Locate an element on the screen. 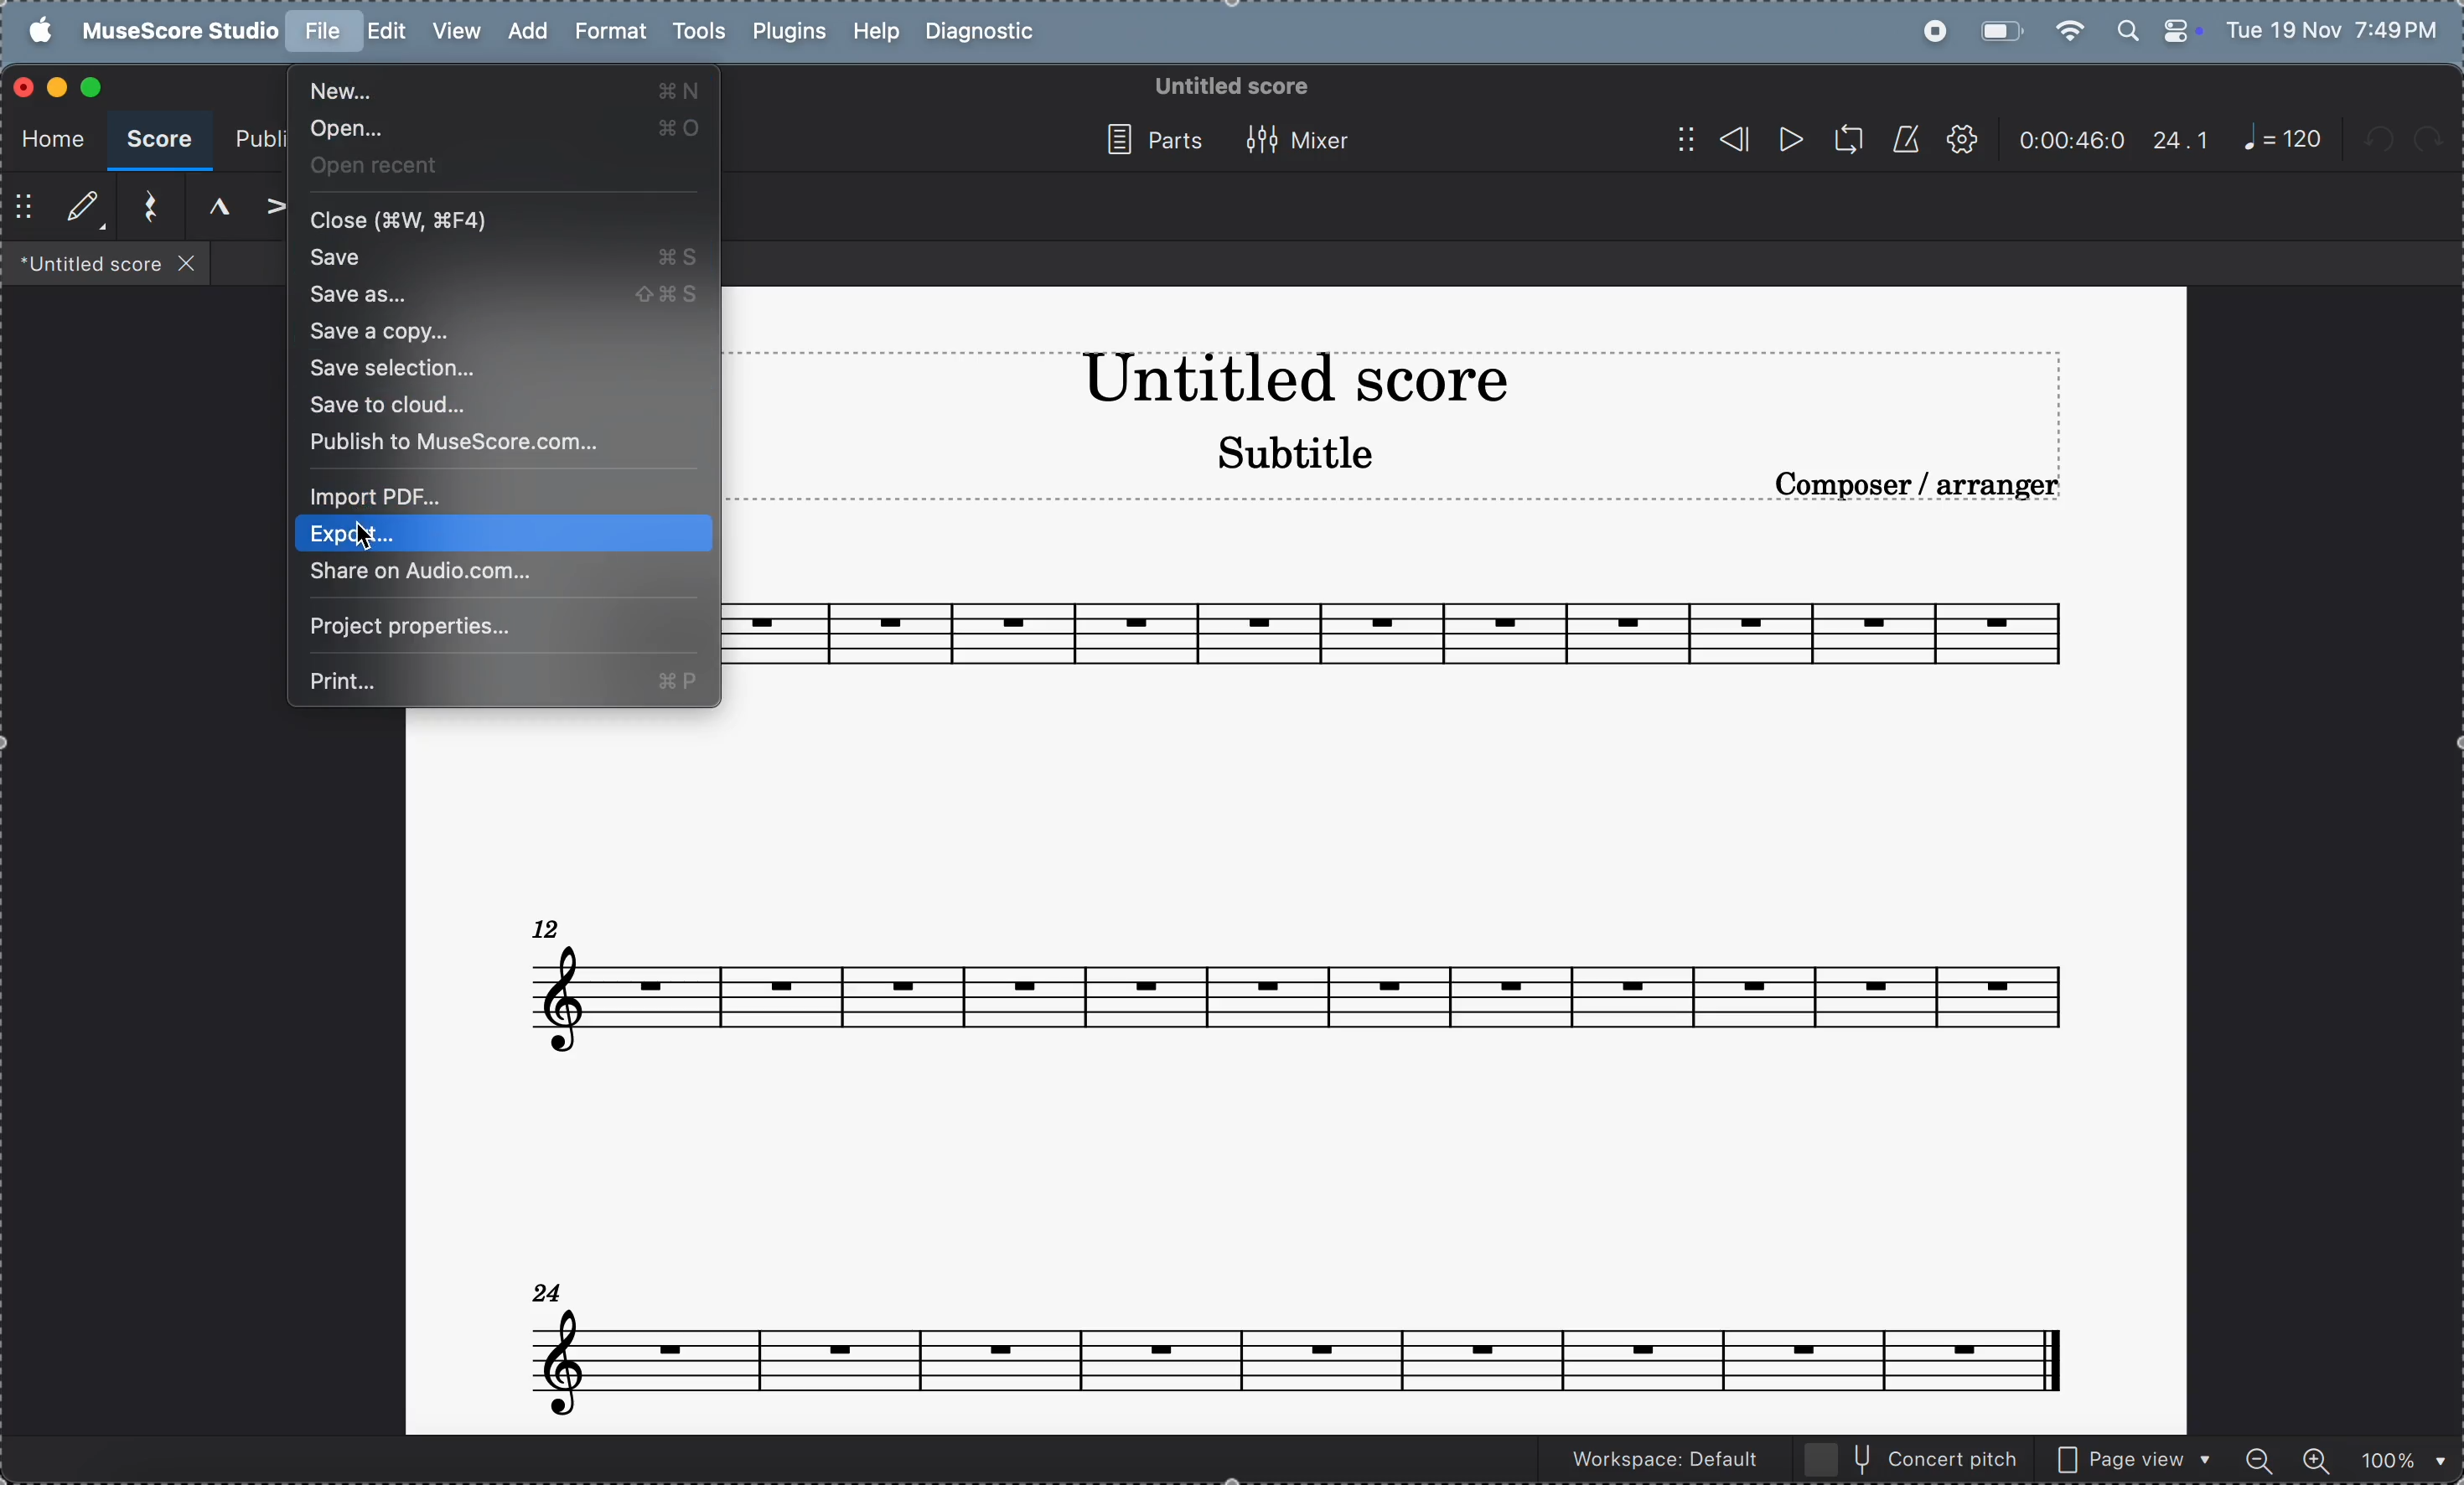  mixer is located at coordinates (1305, 139).